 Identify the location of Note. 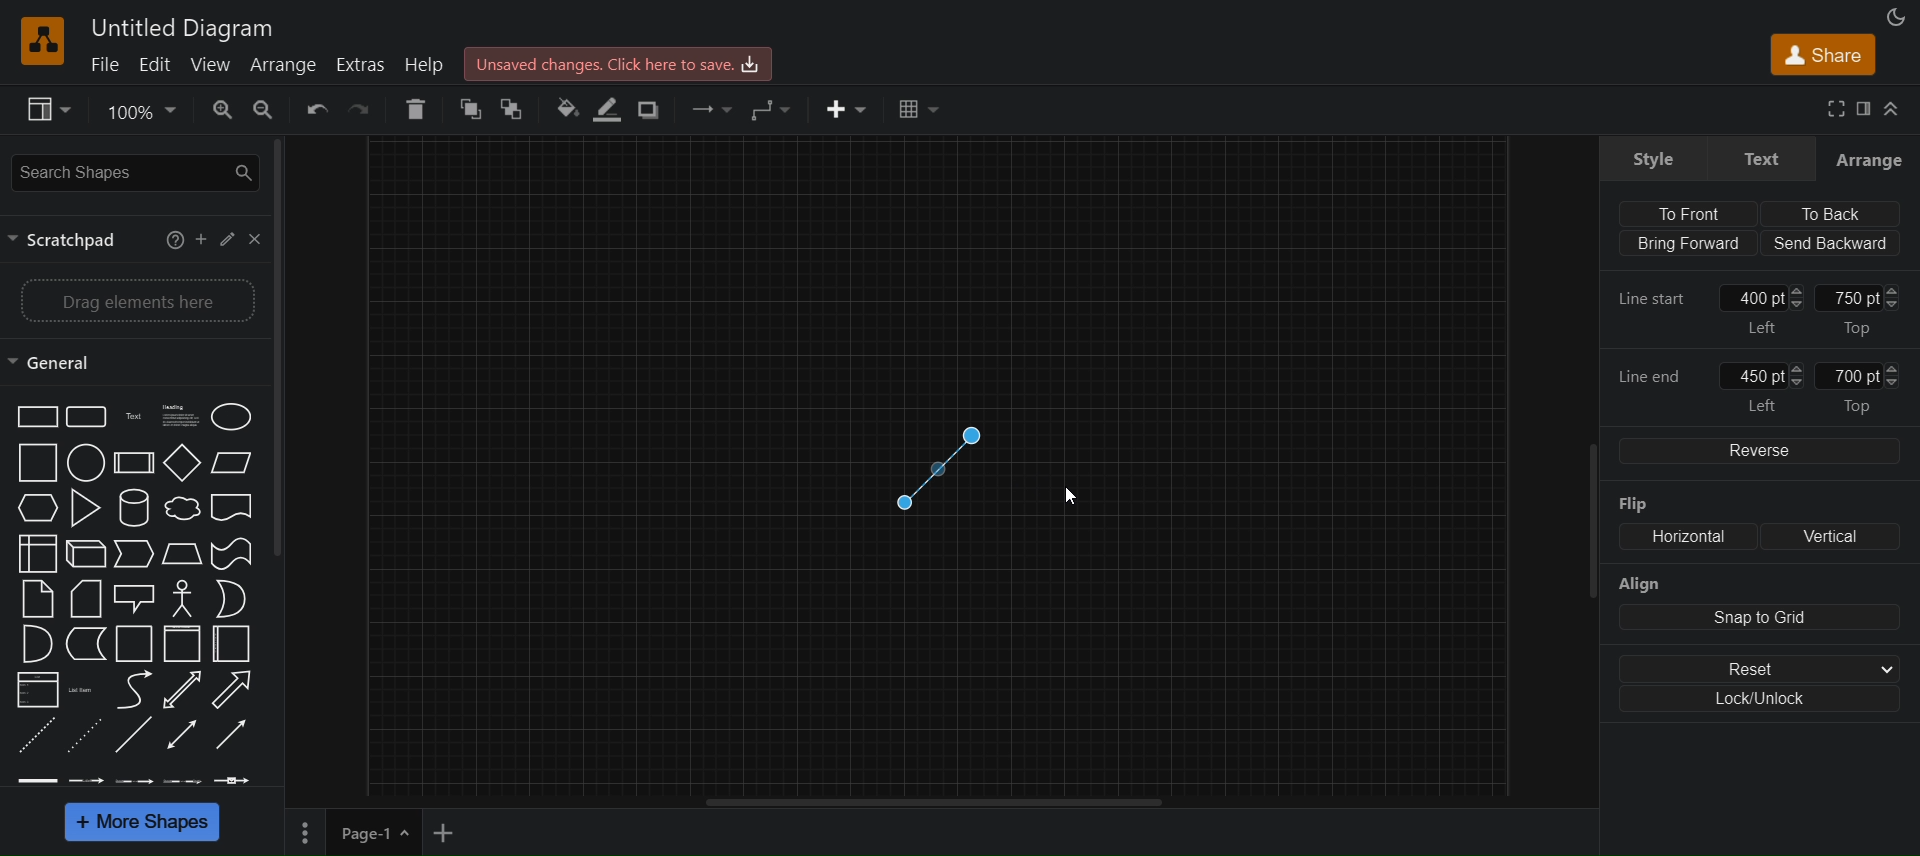
(37, 599).